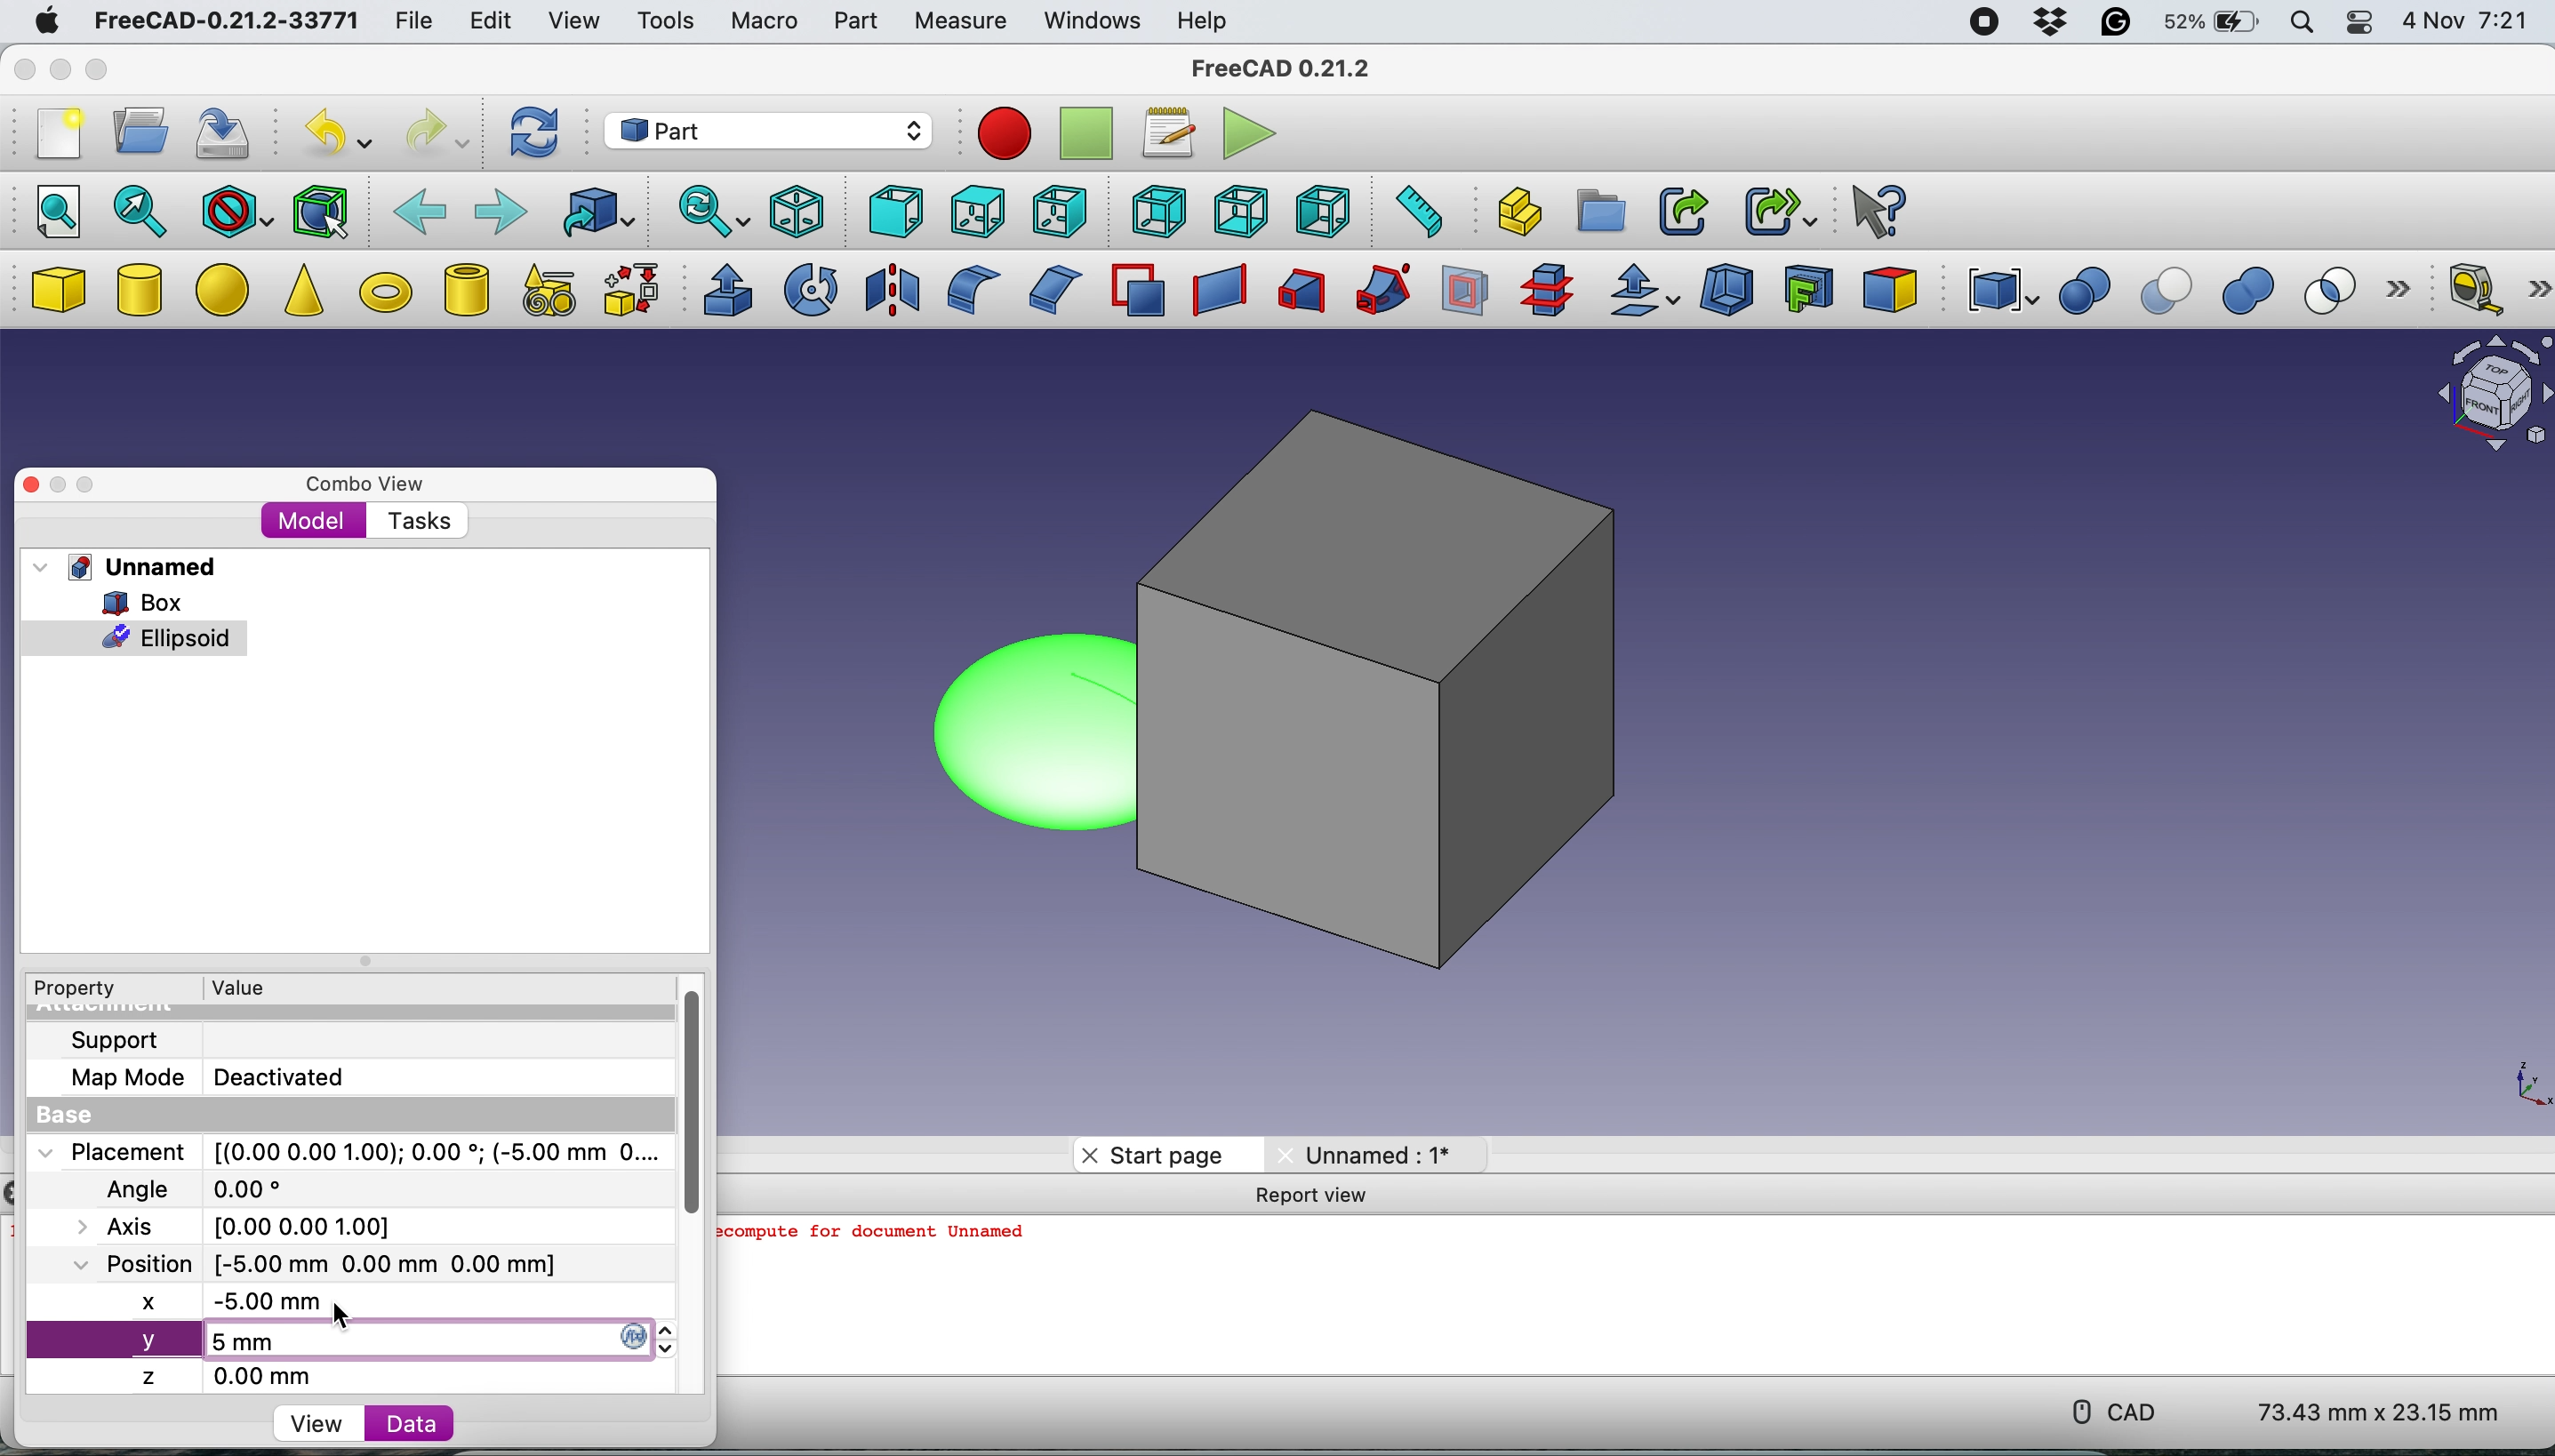 Image resolution: width=2555 pixels, height=1456 pixels. Describe the element at coordinates (722, 290) in the screenshot. I see `extrude` at that location.